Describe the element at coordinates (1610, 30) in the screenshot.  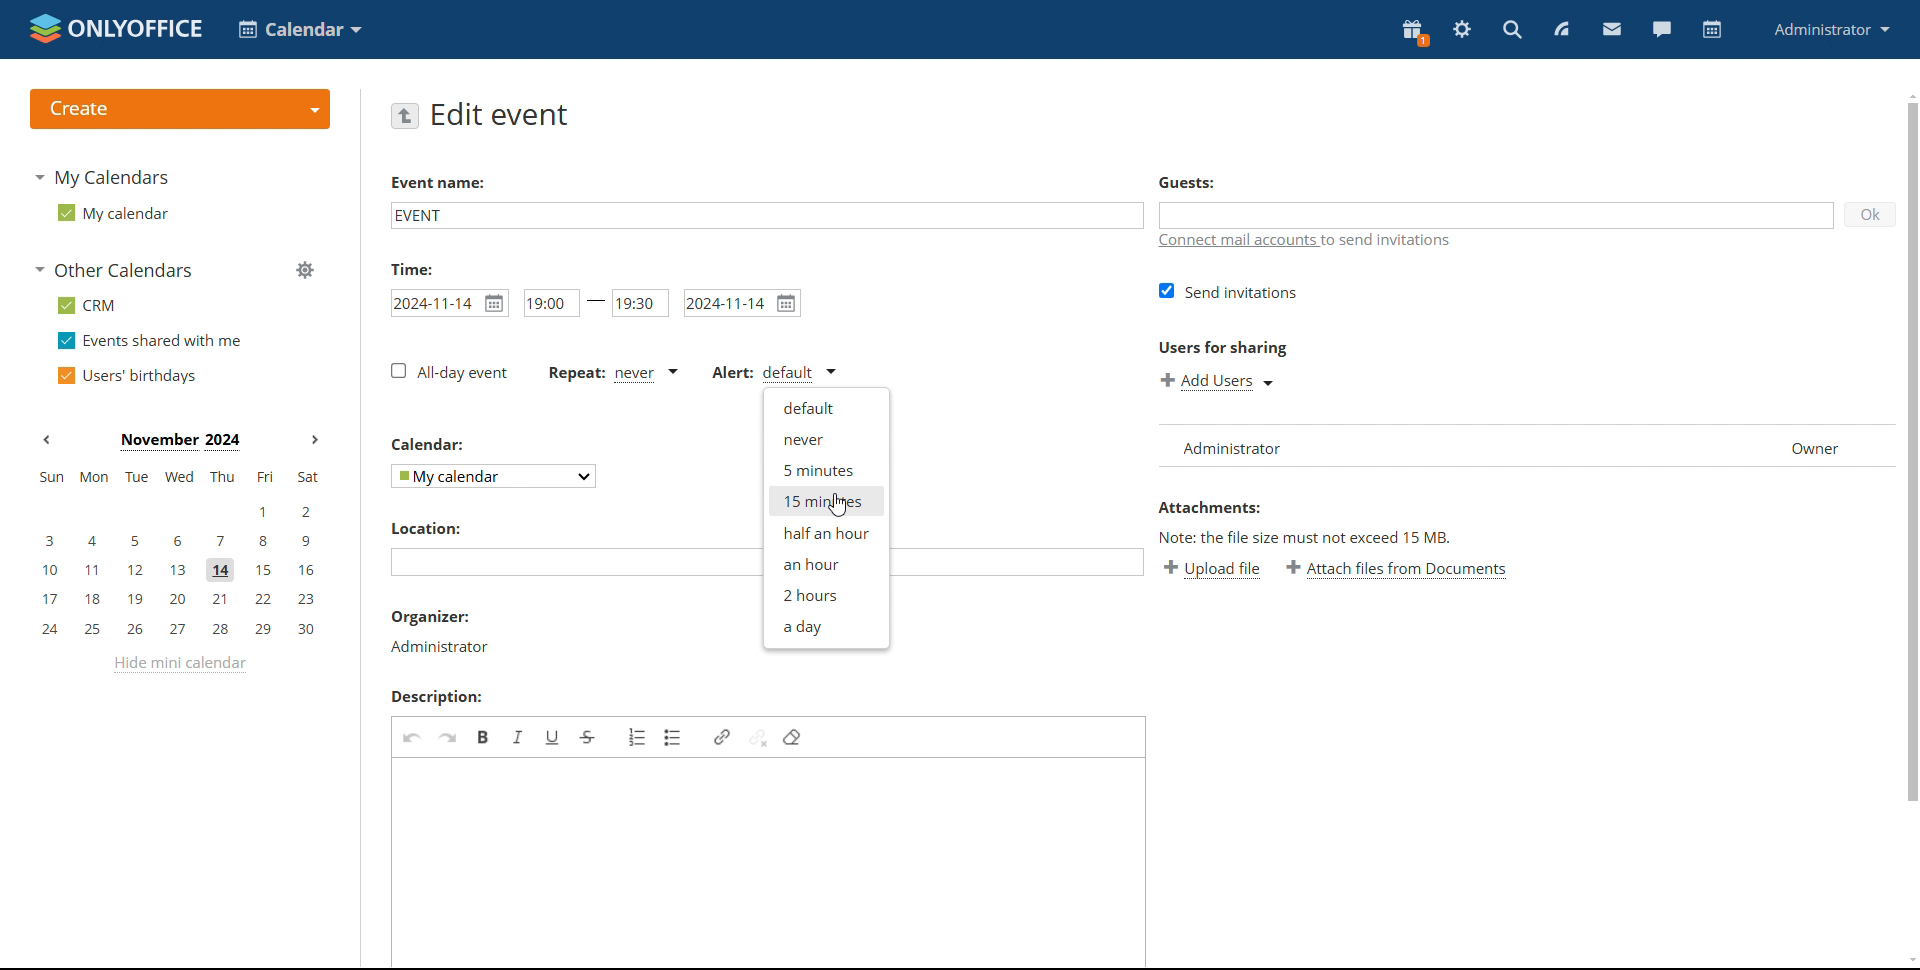
I see `mail` at that location.